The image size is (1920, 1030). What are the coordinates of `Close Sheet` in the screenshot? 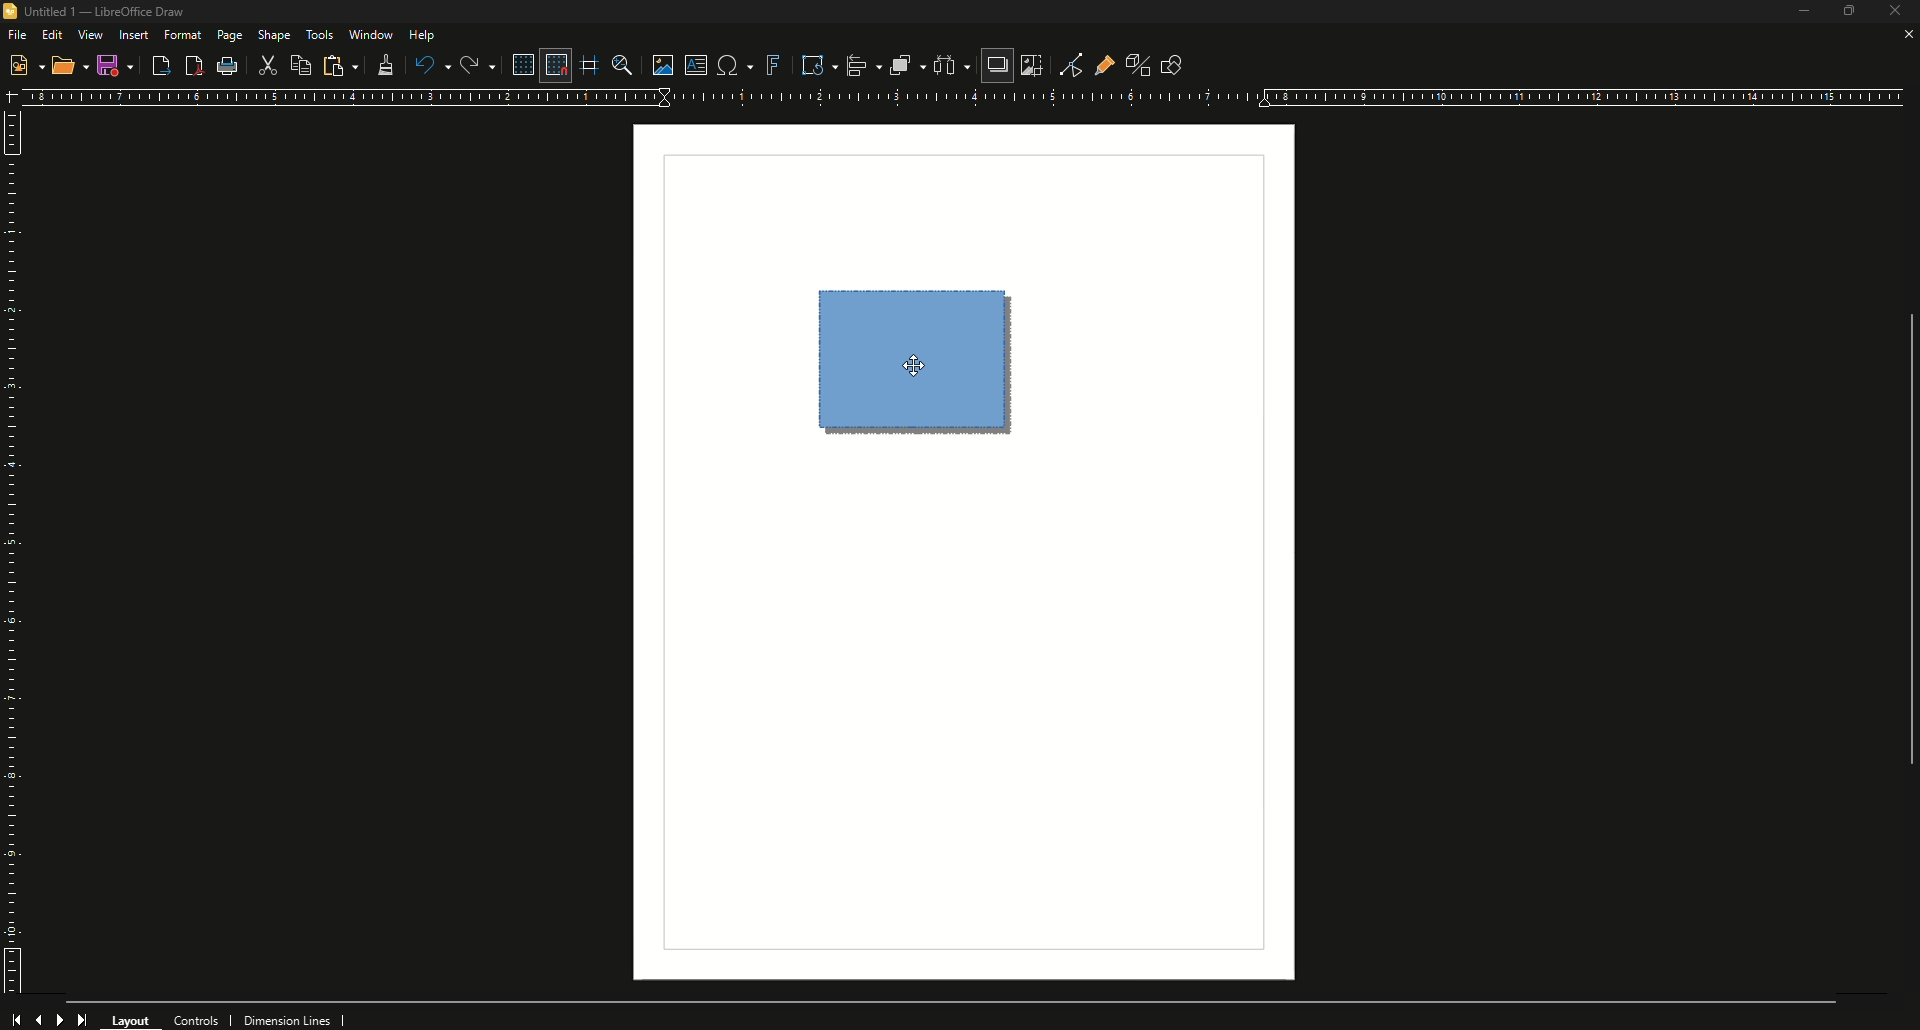 It's located at (1905, 35).